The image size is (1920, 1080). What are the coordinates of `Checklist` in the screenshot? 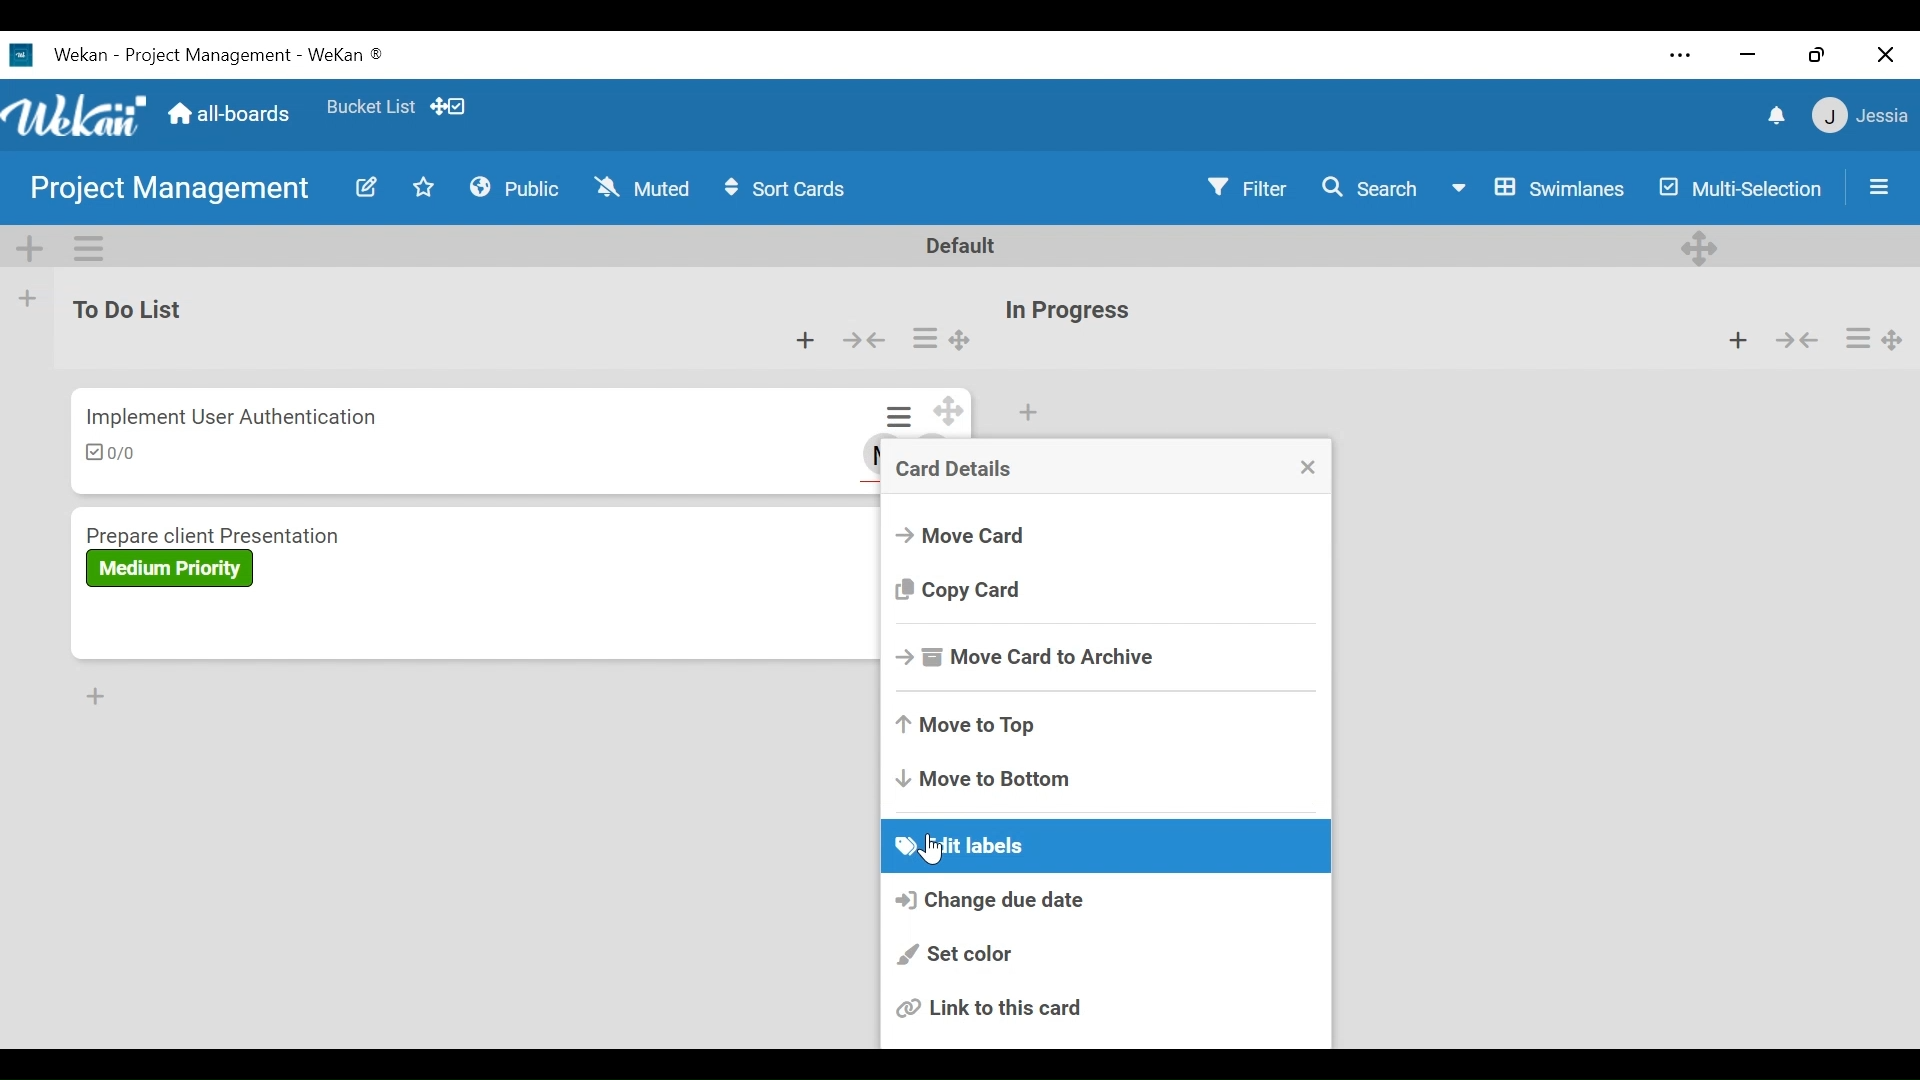 It's located at (117, 454).